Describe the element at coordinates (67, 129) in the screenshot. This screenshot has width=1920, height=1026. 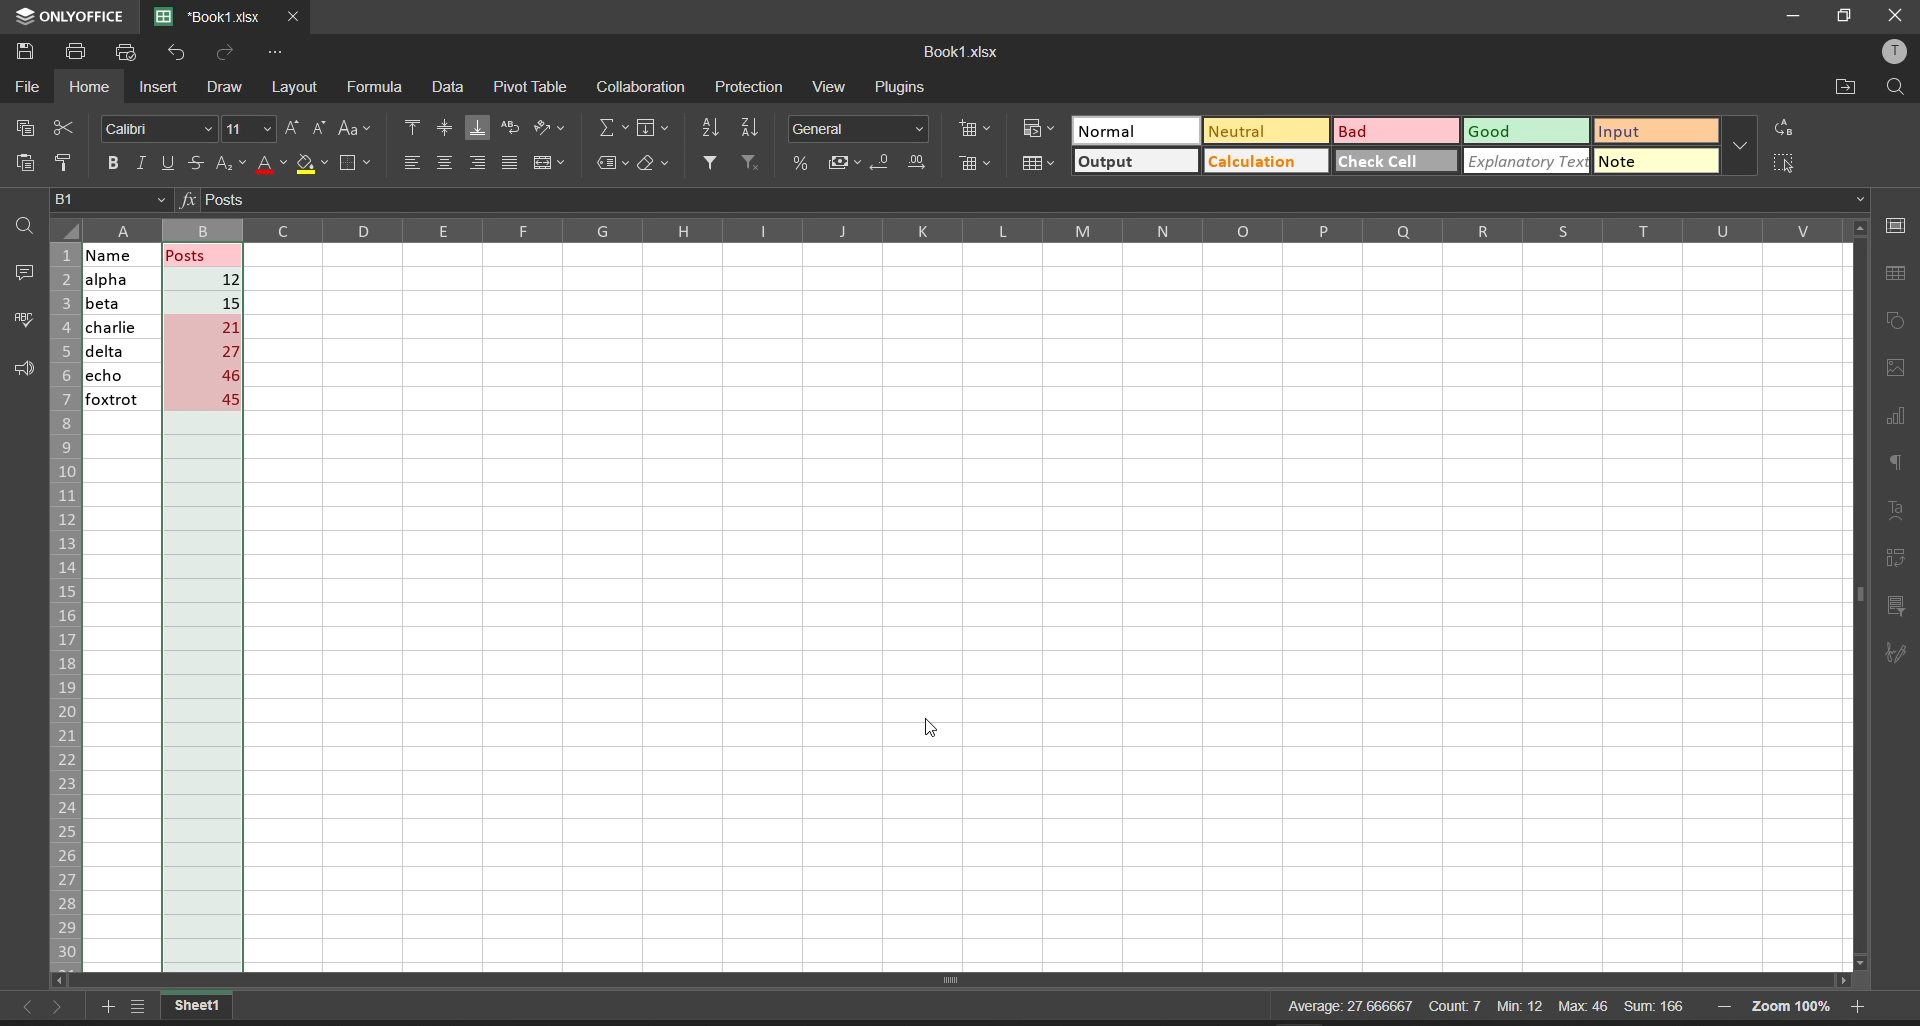
I see `cut` at that location.